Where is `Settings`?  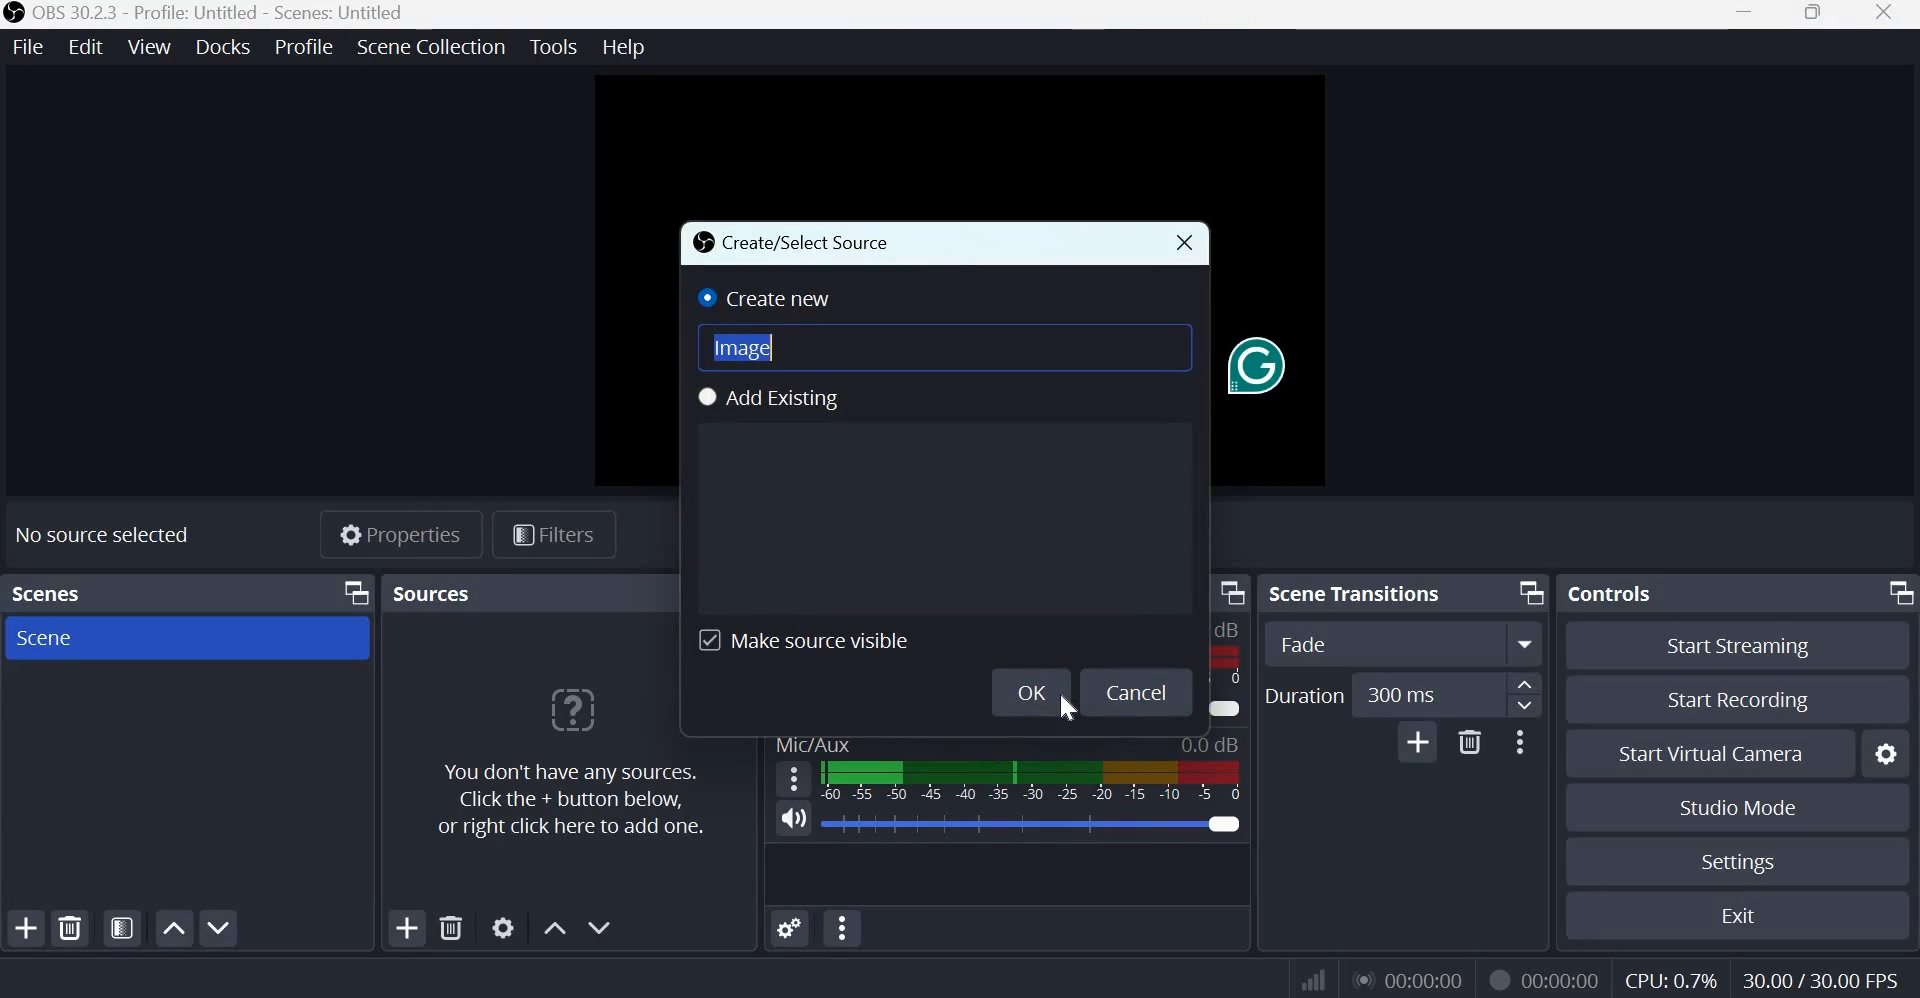 Settings is located at coordinates (1739, 862).